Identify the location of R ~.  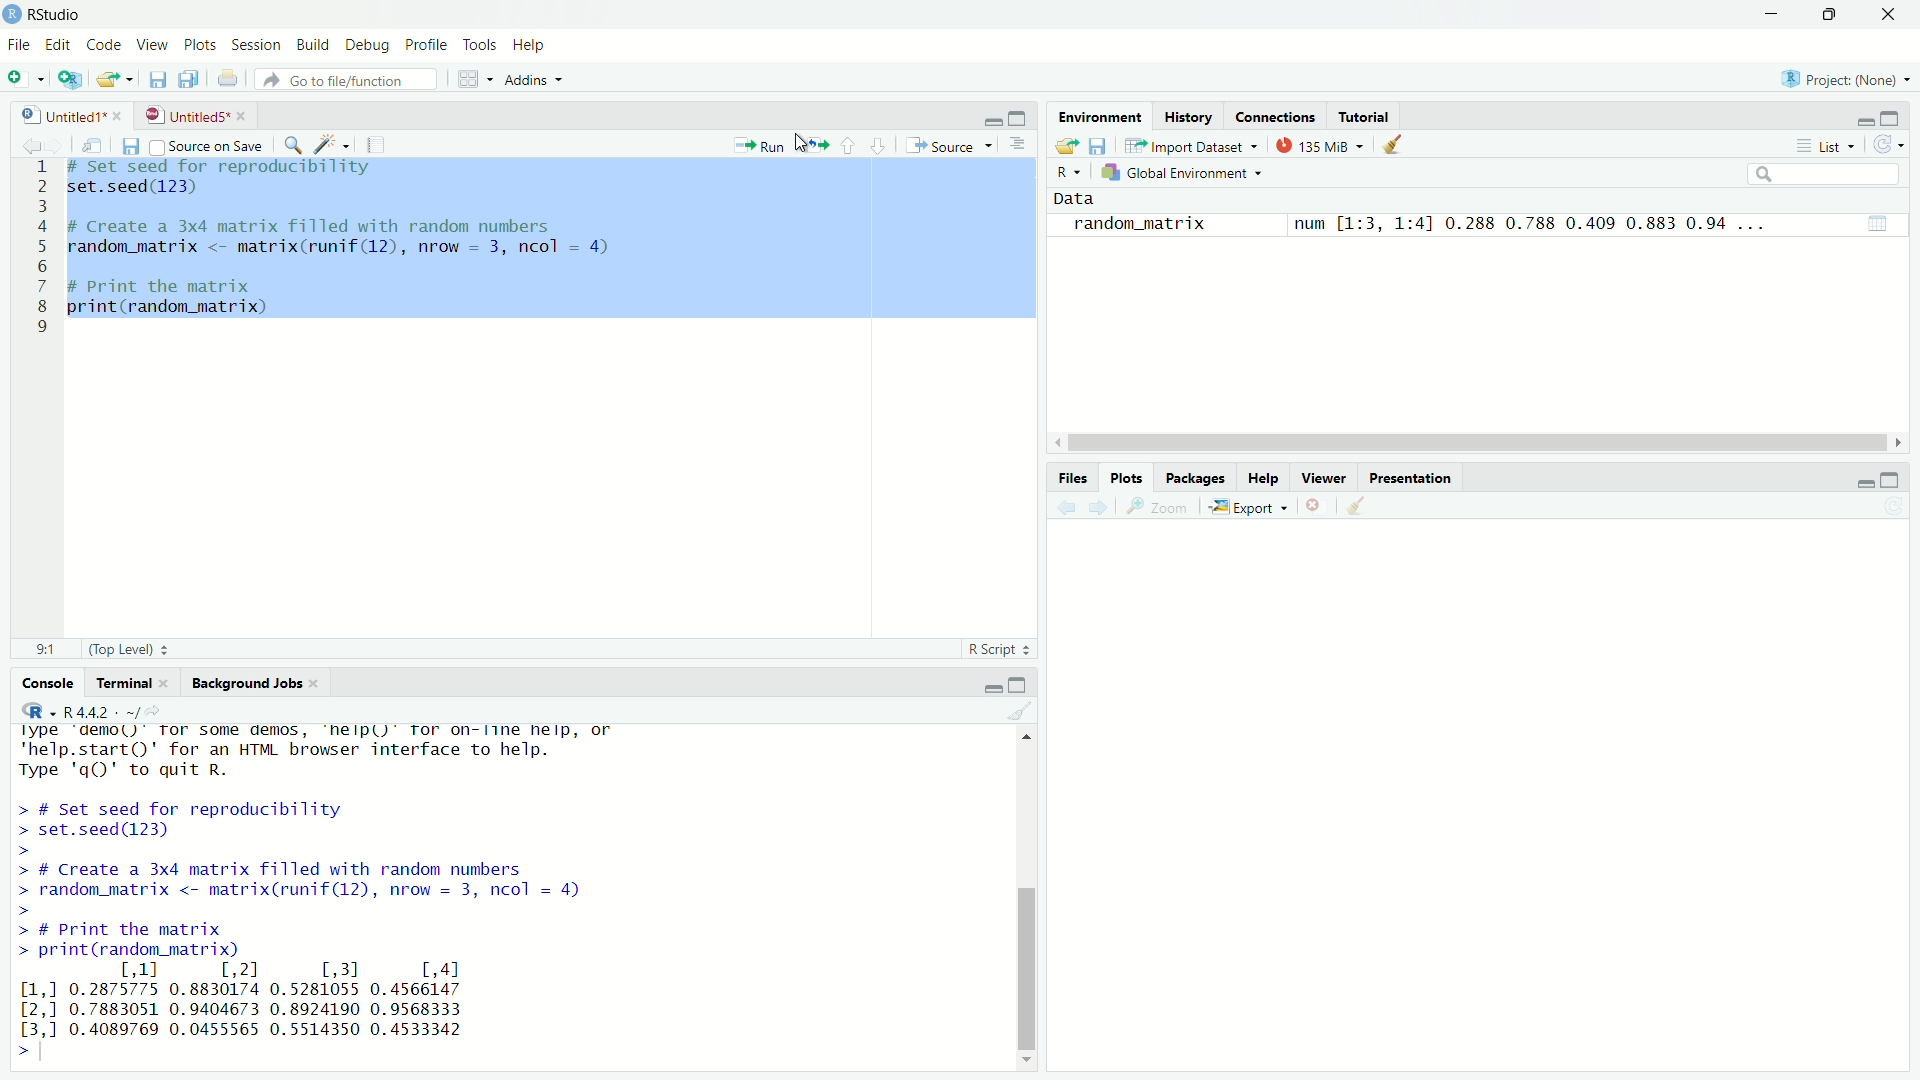
(1067, 169).